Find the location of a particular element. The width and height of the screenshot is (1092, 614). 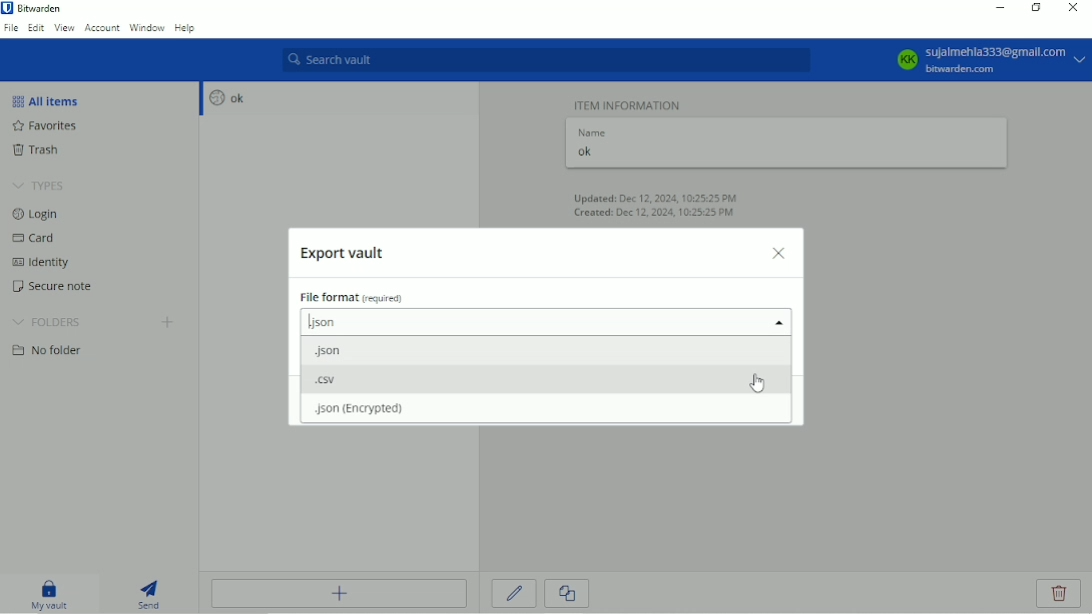

Edit is located at coordinates (36, 27).